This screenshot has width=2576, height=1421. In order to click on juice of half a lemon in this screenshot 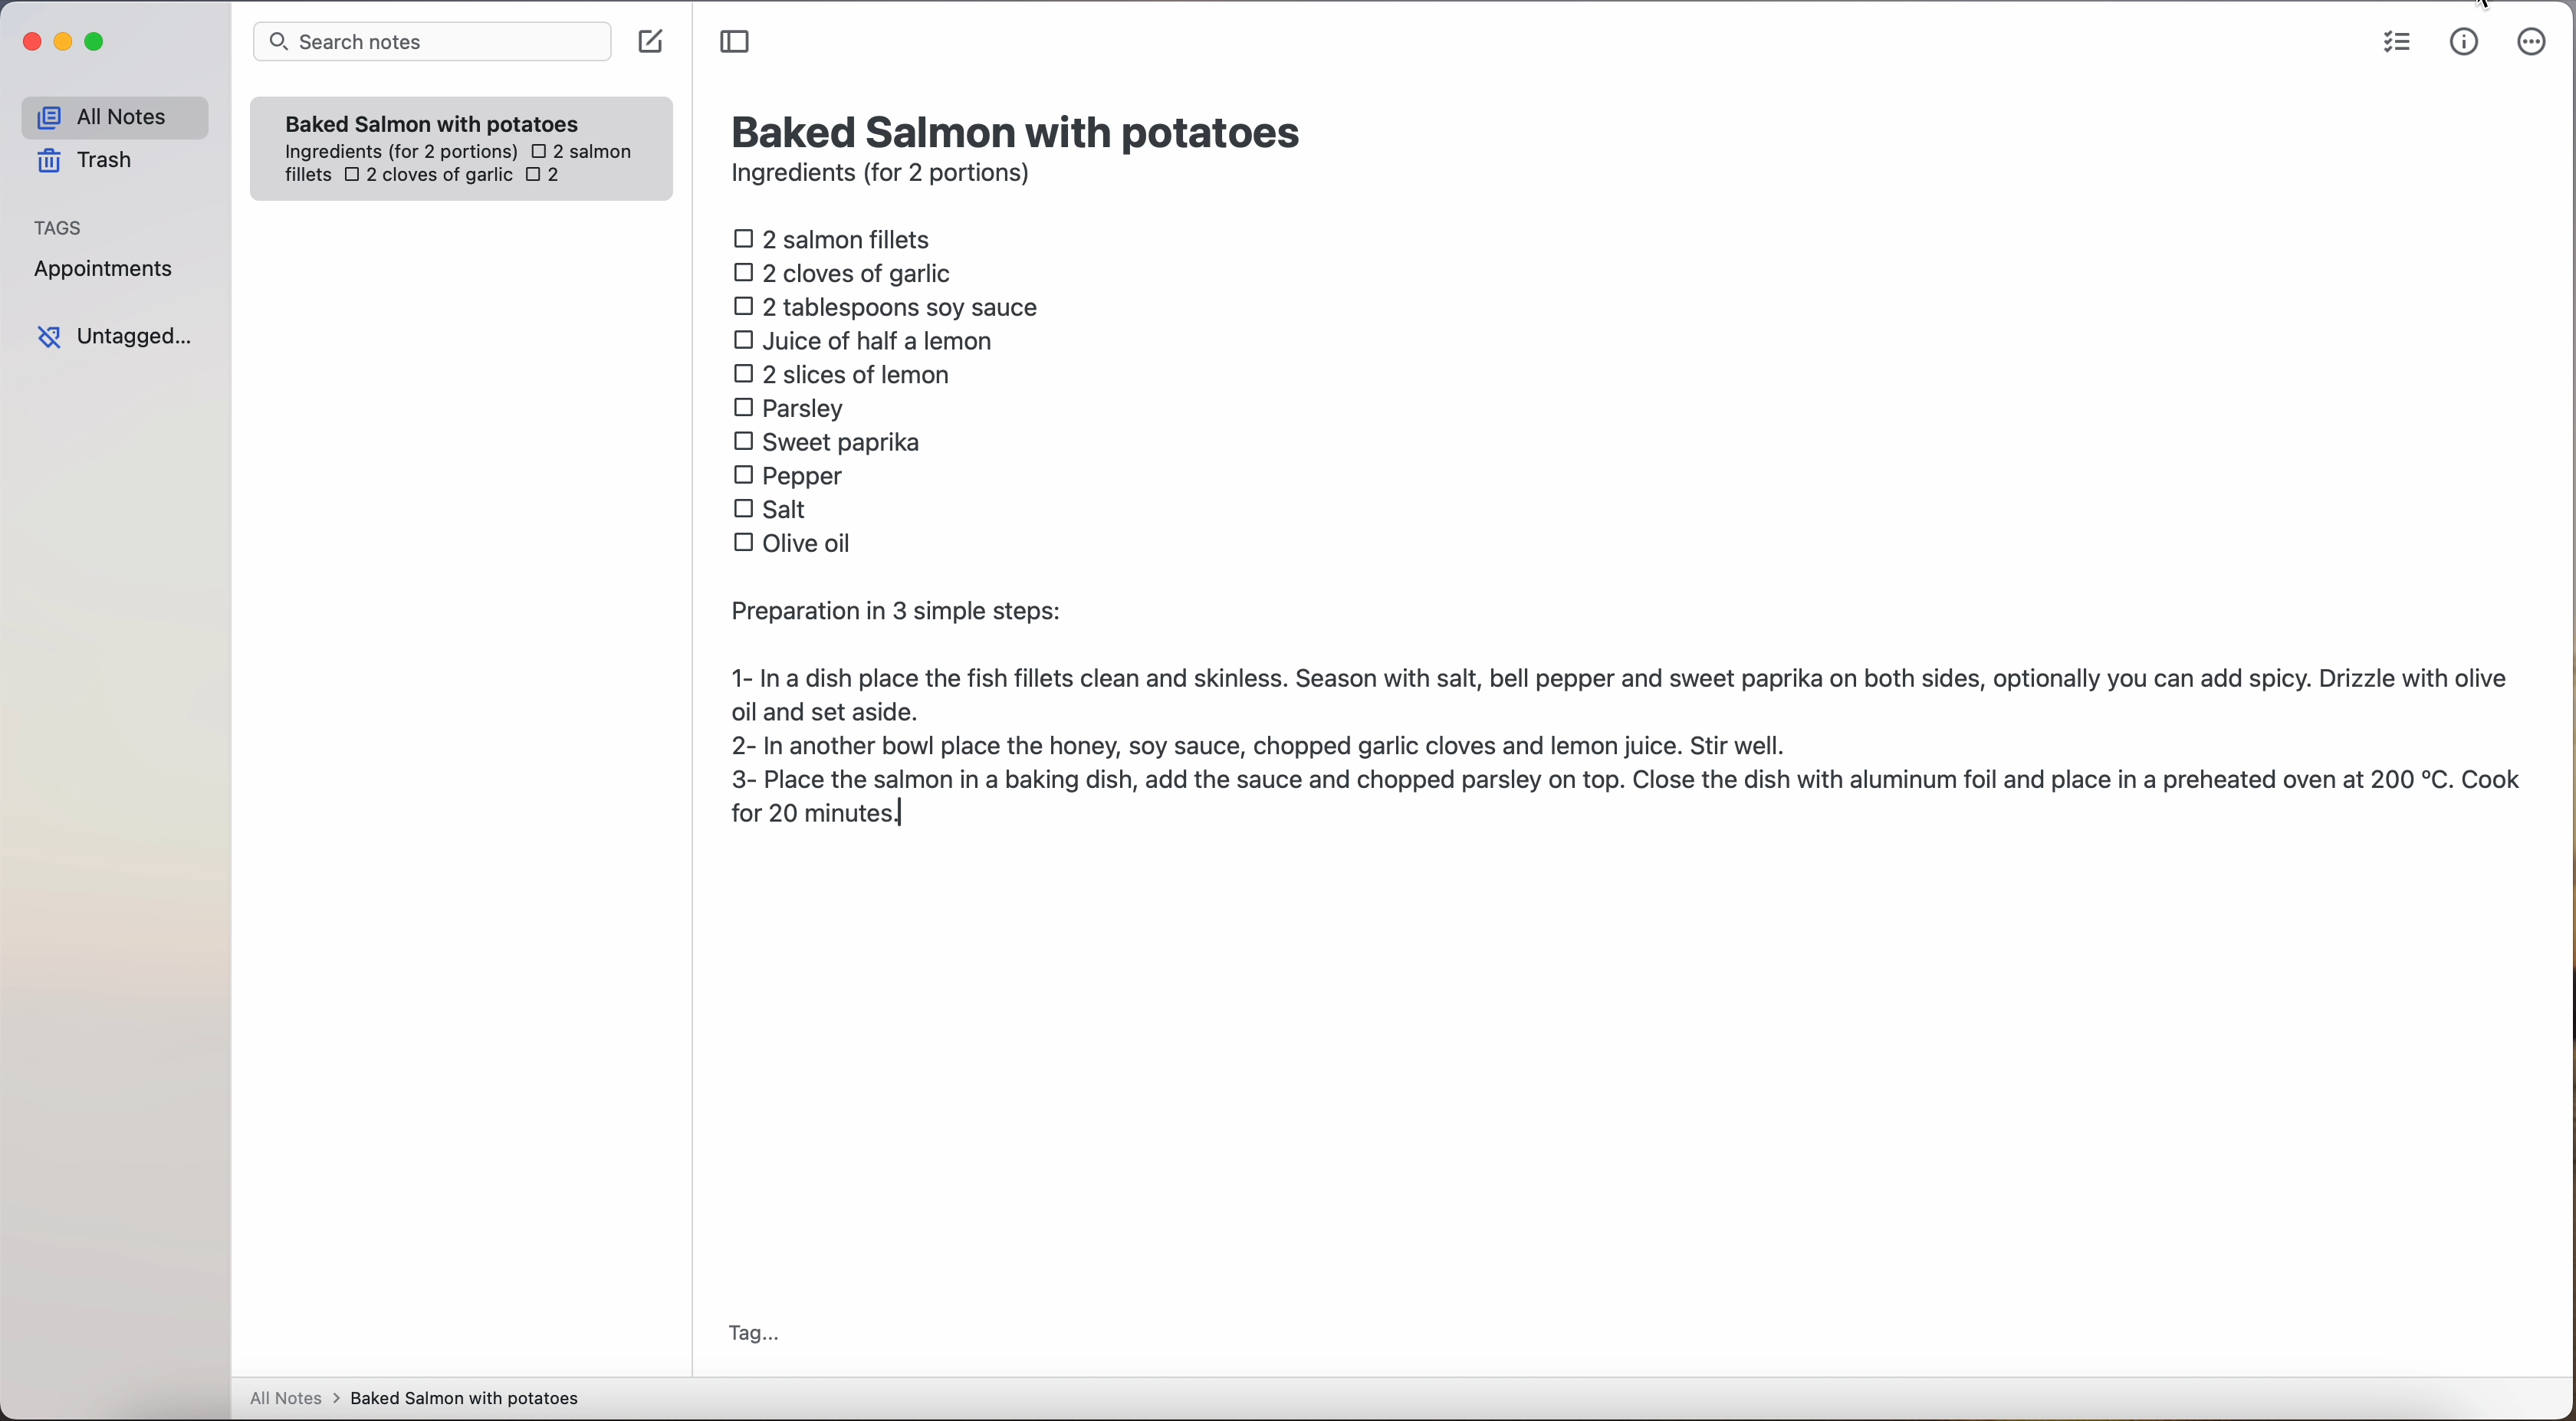, I will do `click(869, 340)`.